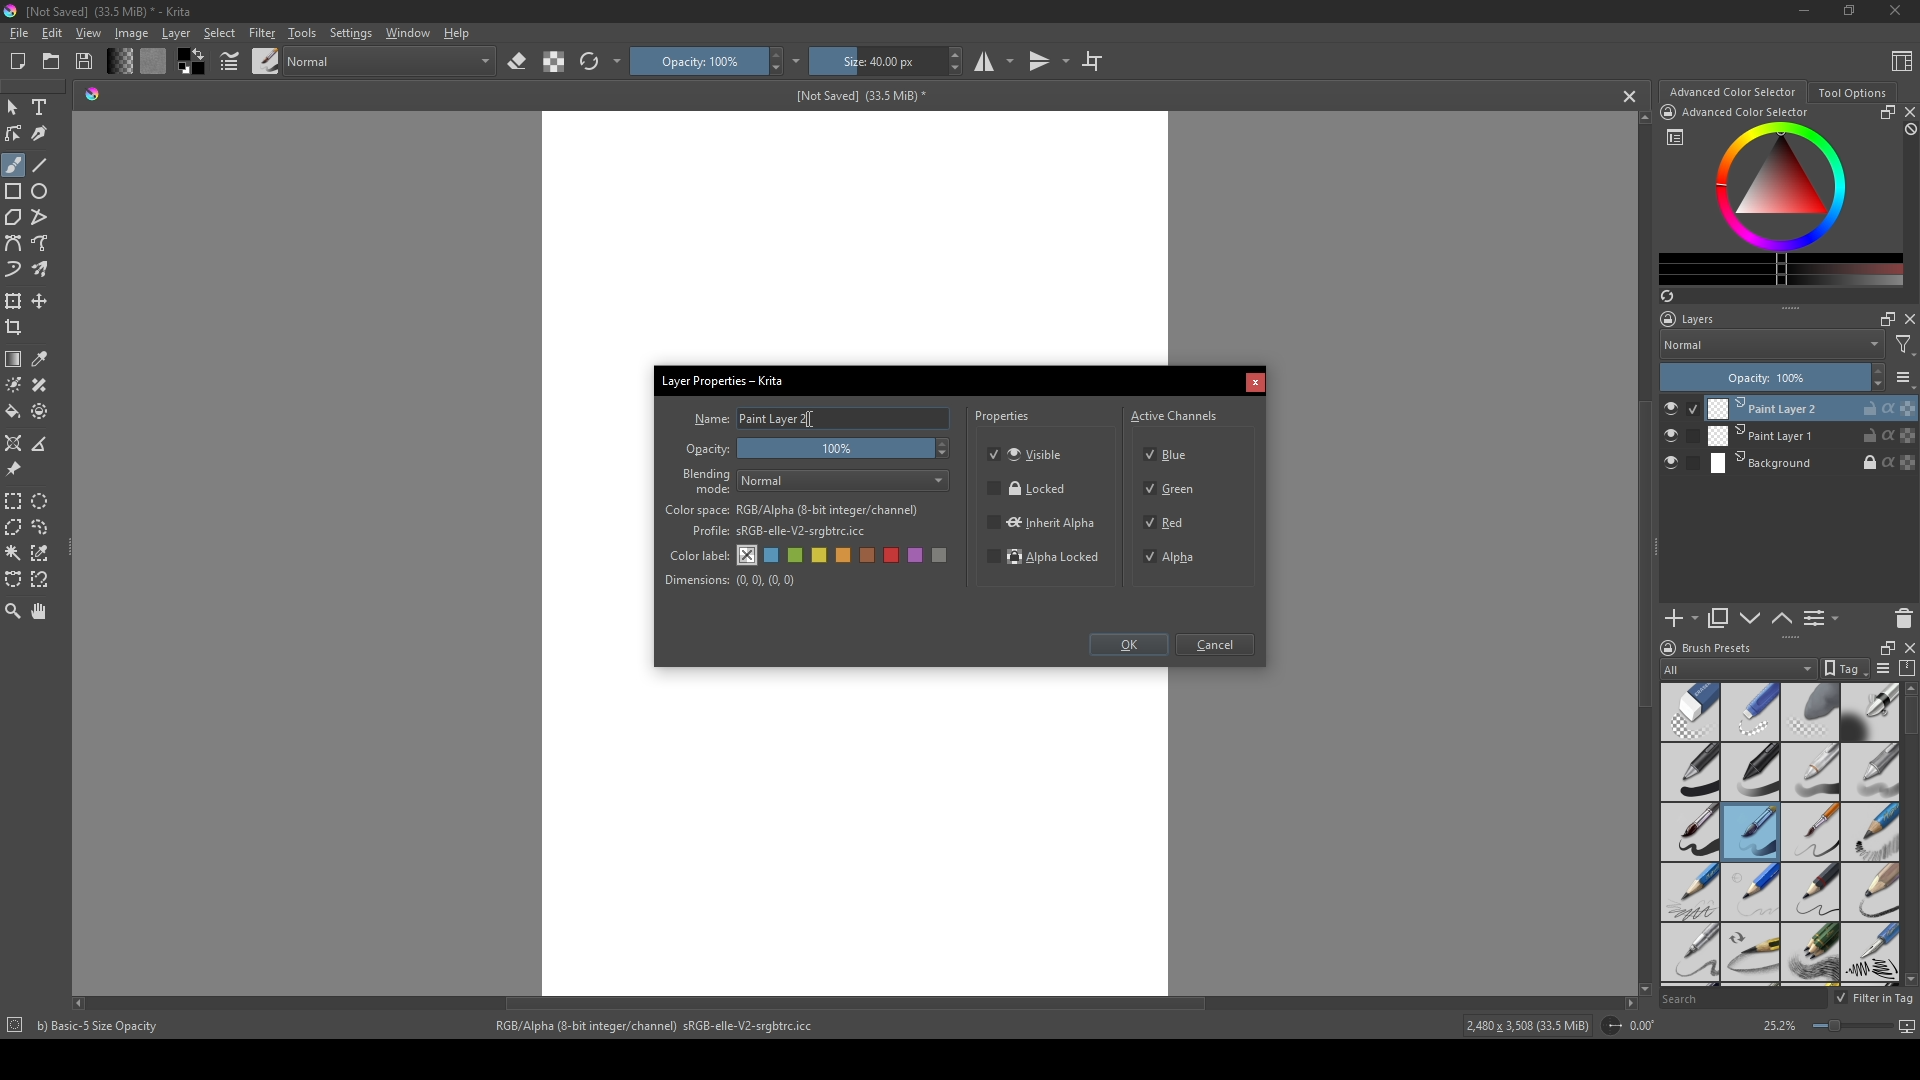  Describe the element at coordinates (109, 12) in the screenshot. I see `[Not Saved] (33.5 MiB) - Krita` at that location.